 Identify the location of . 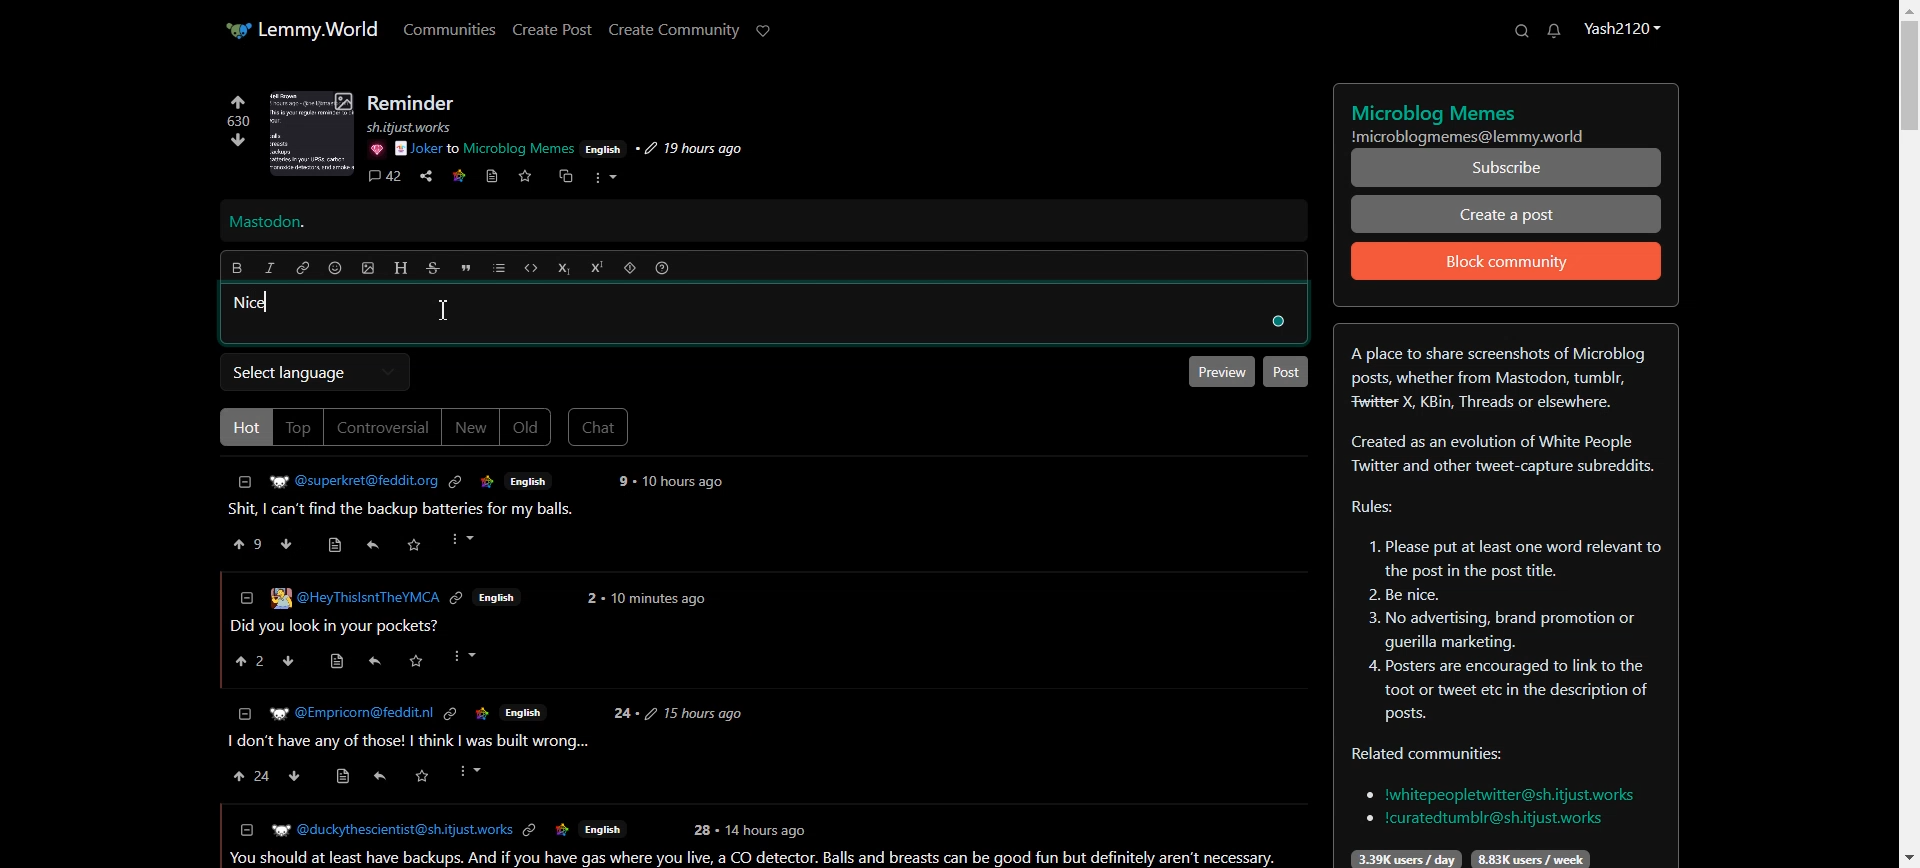
(291, 662).